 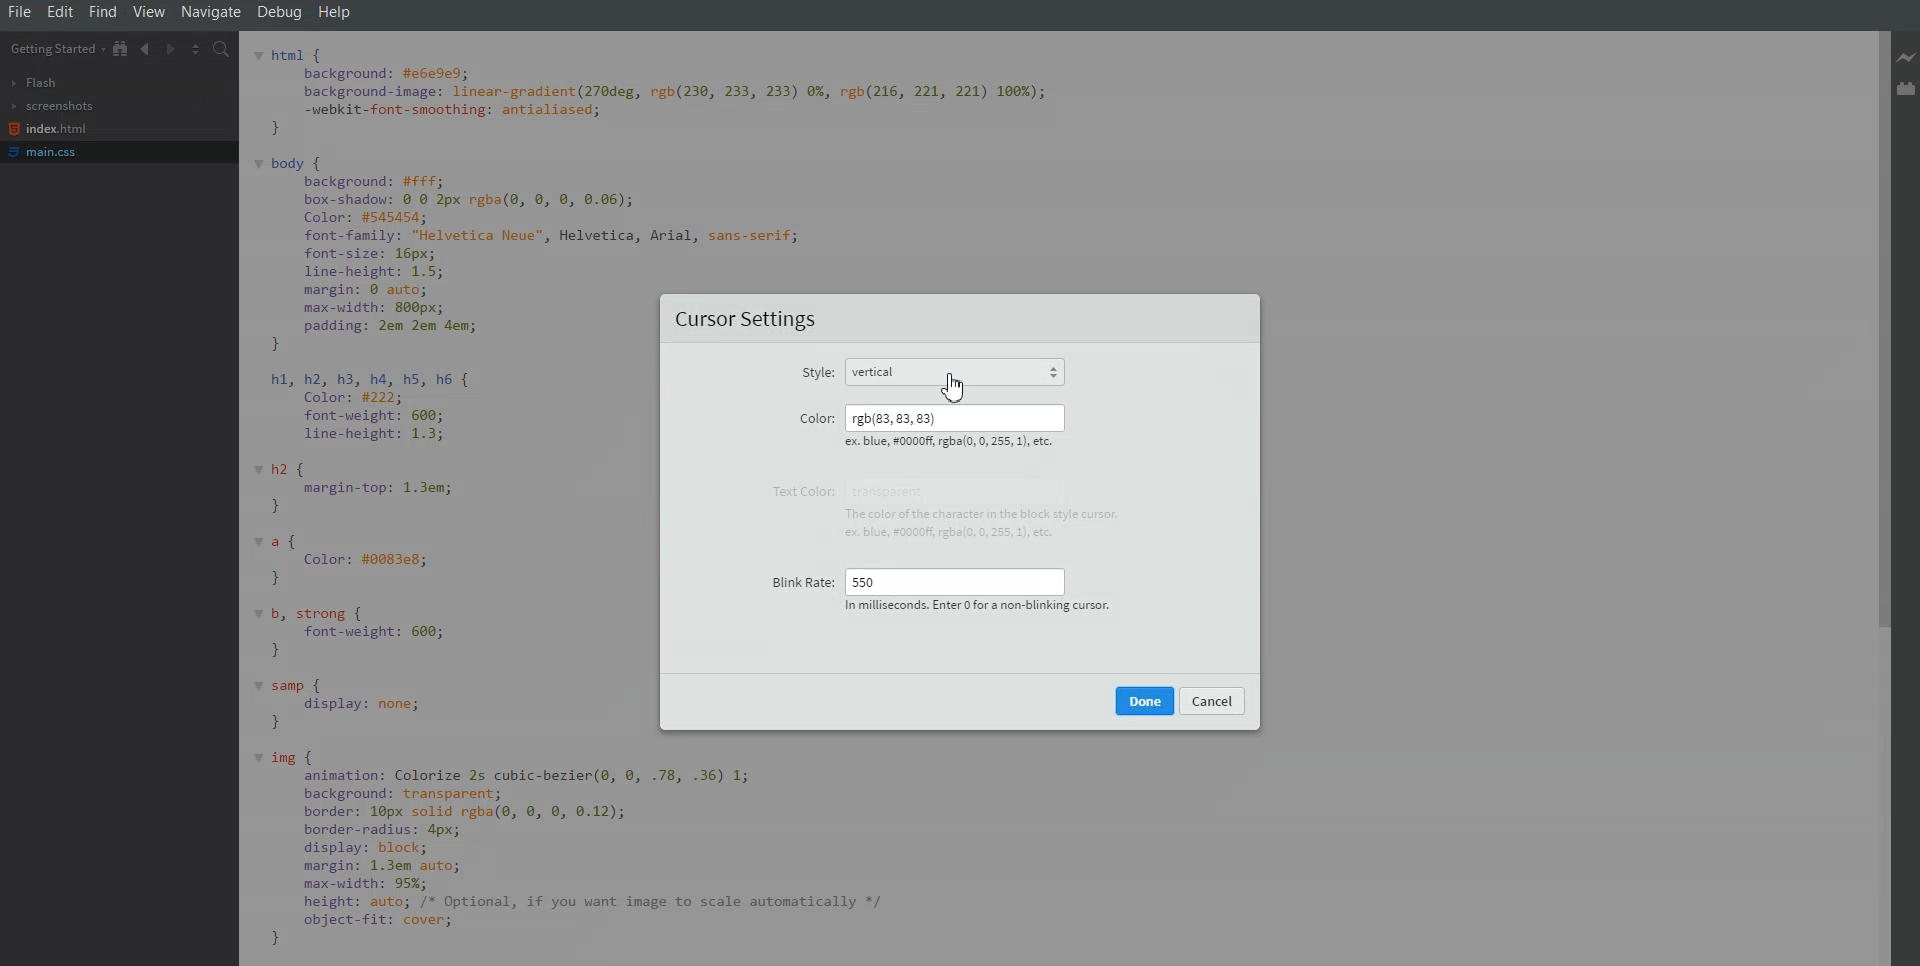 What do you see at coordinates (61, 12) in the screenshot?
I see `Edit` at bounding box center [61, 12].